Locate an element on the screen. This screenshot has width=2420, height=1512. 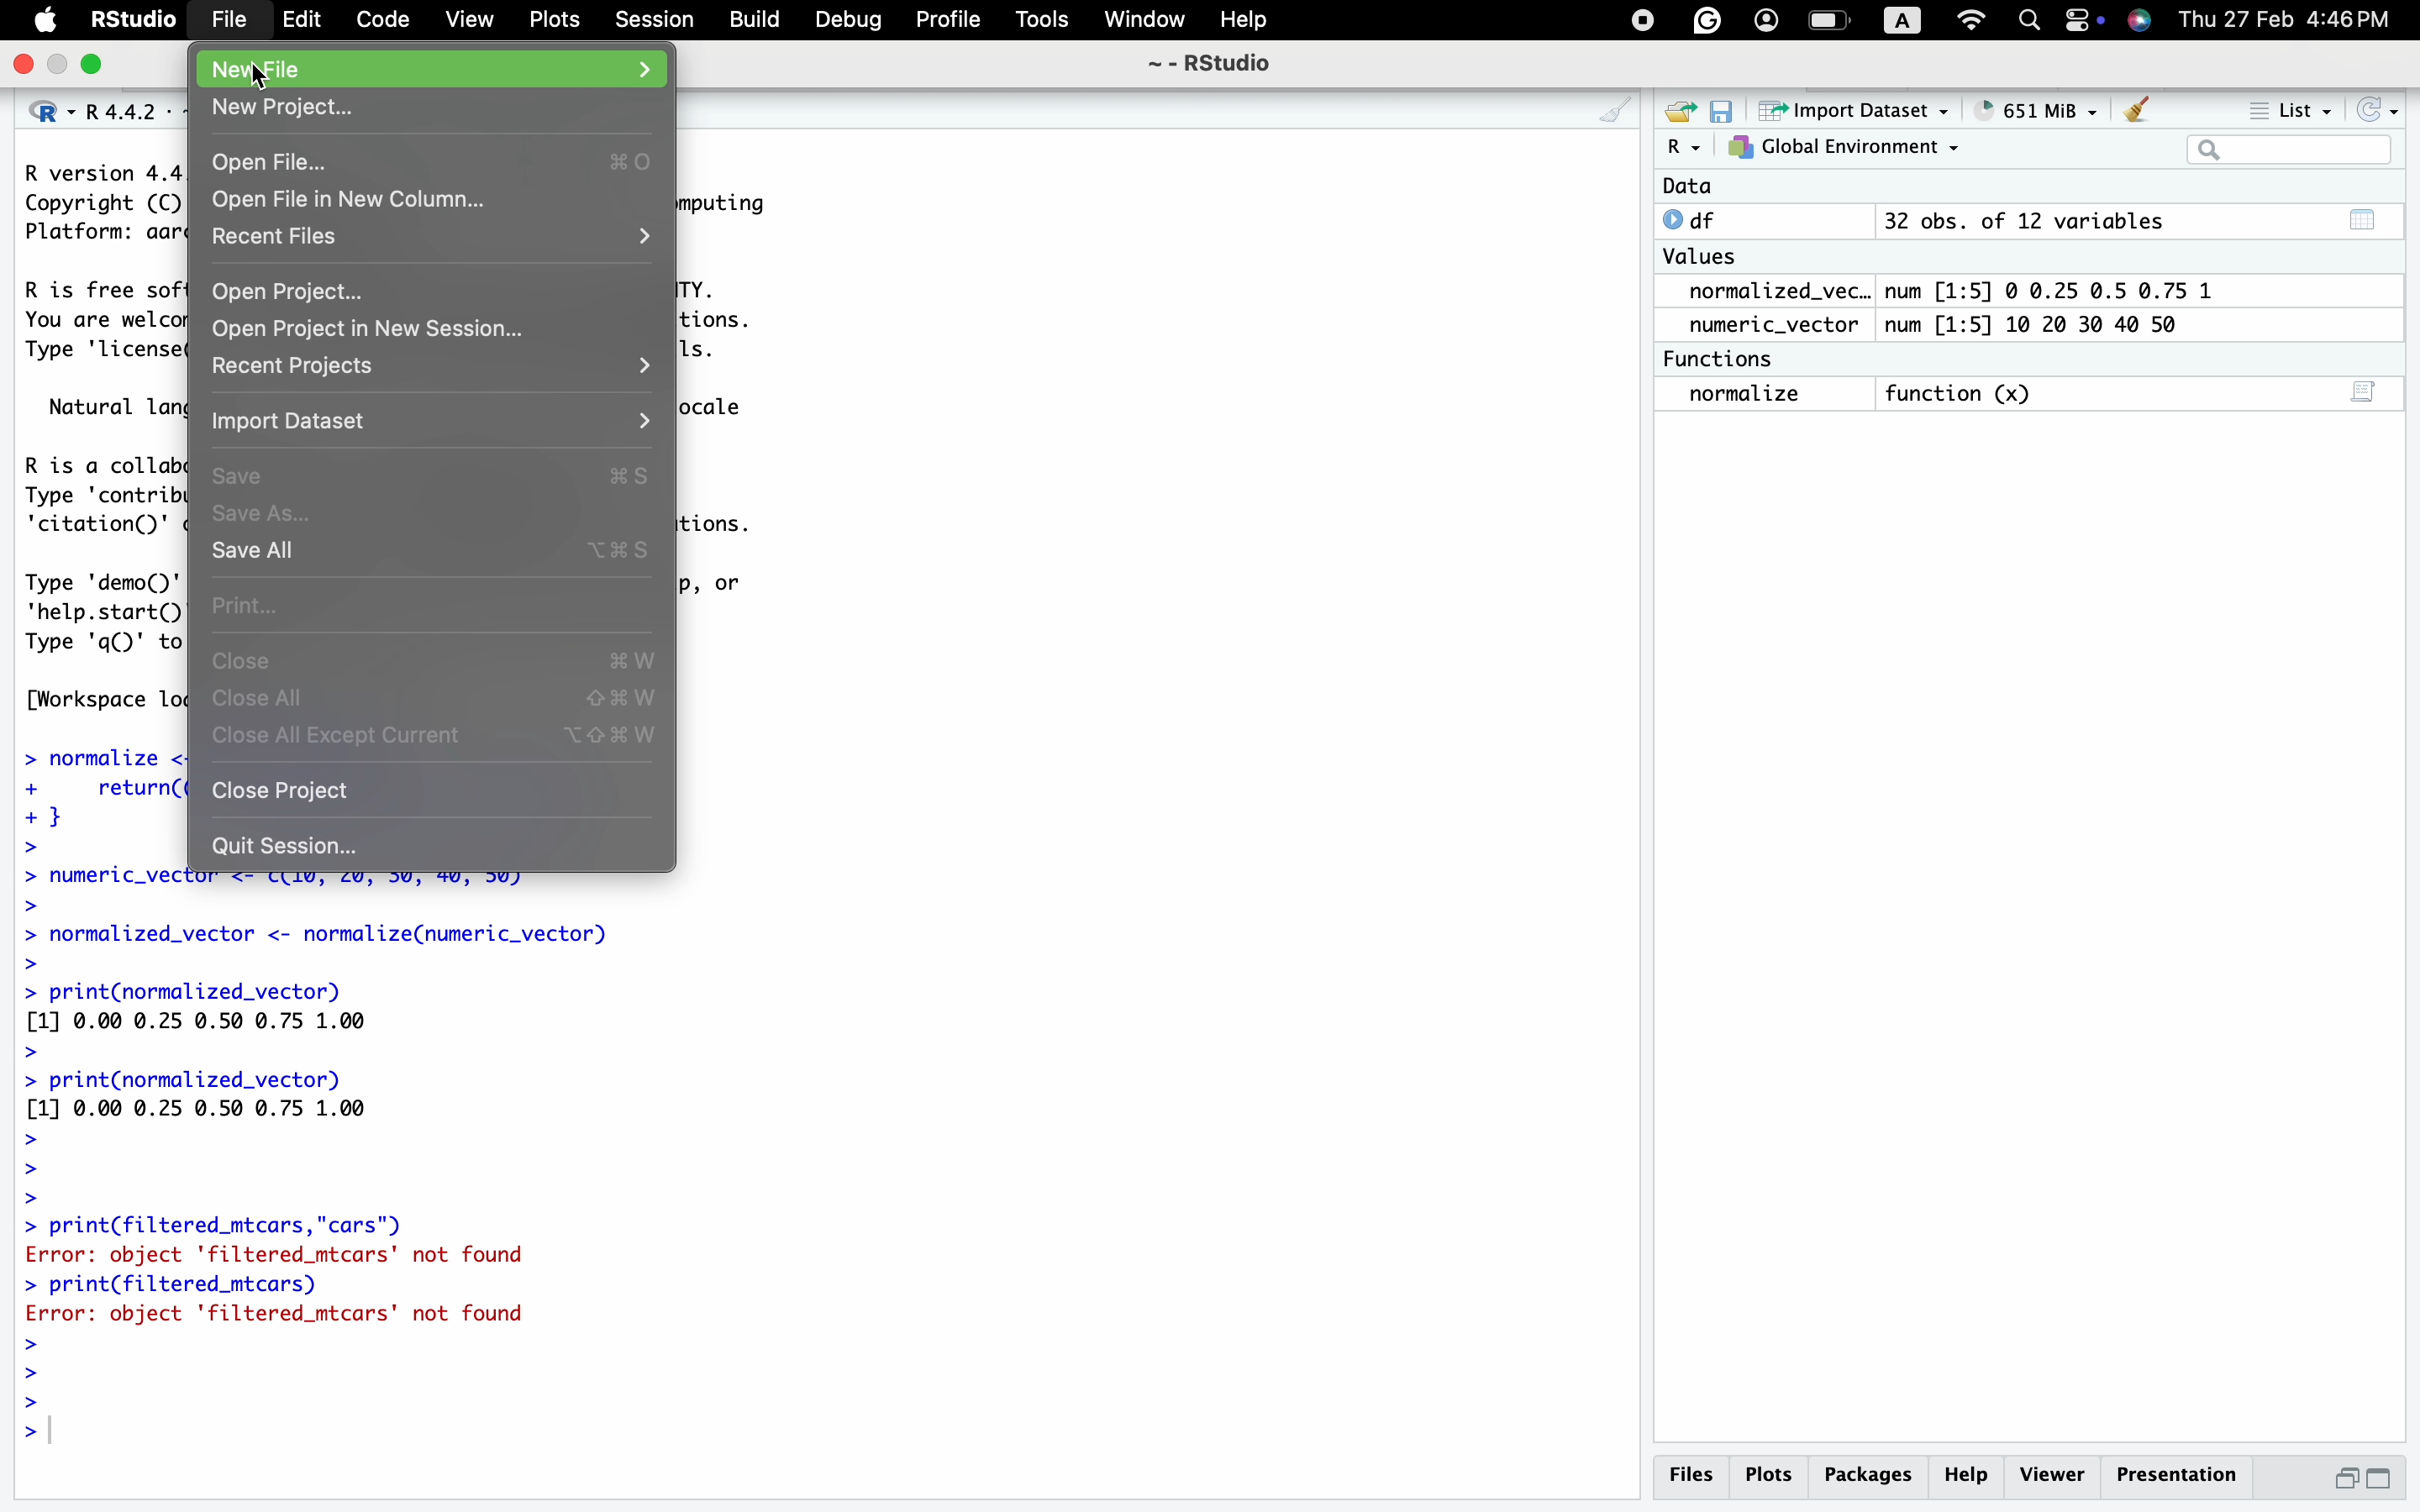
Build is located at coordinates (750, 21).